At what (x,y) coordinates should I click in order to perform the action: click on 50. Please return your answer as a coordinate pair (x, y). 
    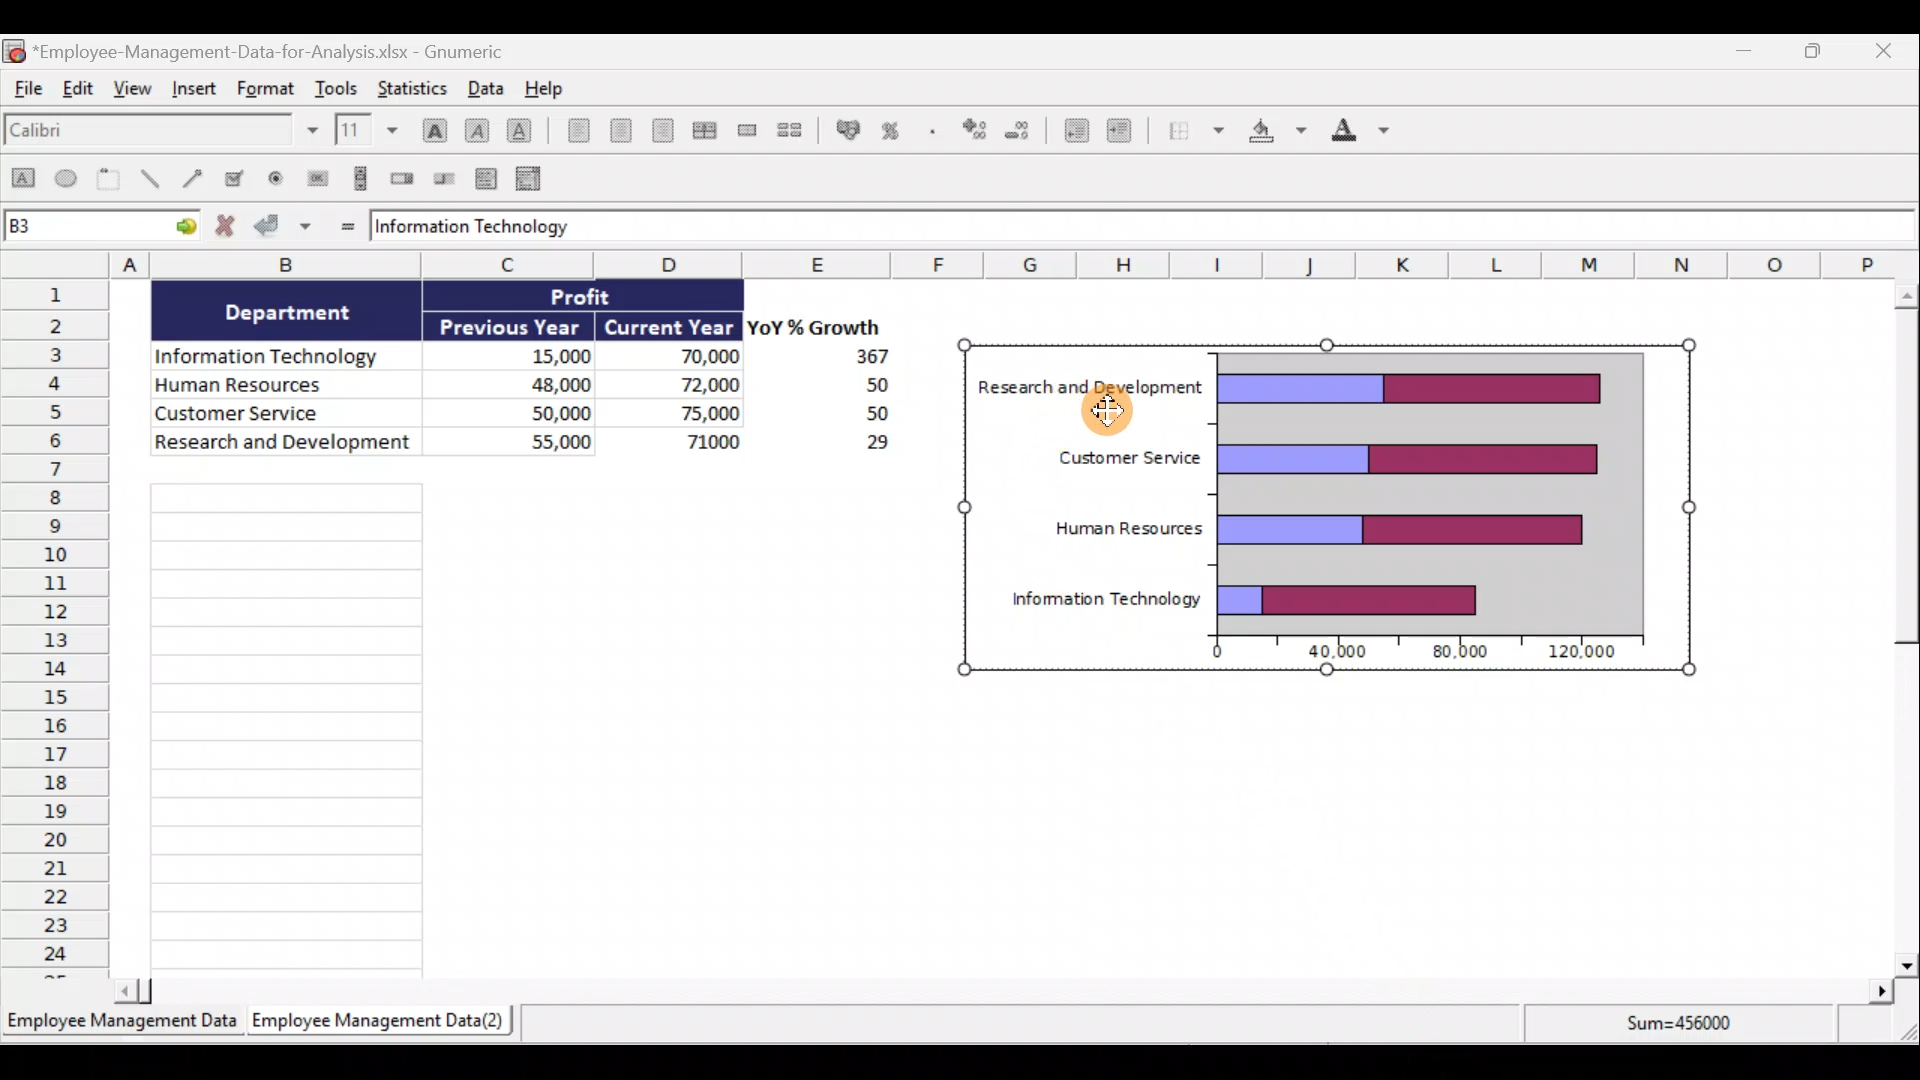
    Looking at the image, I should click on (850, 386).